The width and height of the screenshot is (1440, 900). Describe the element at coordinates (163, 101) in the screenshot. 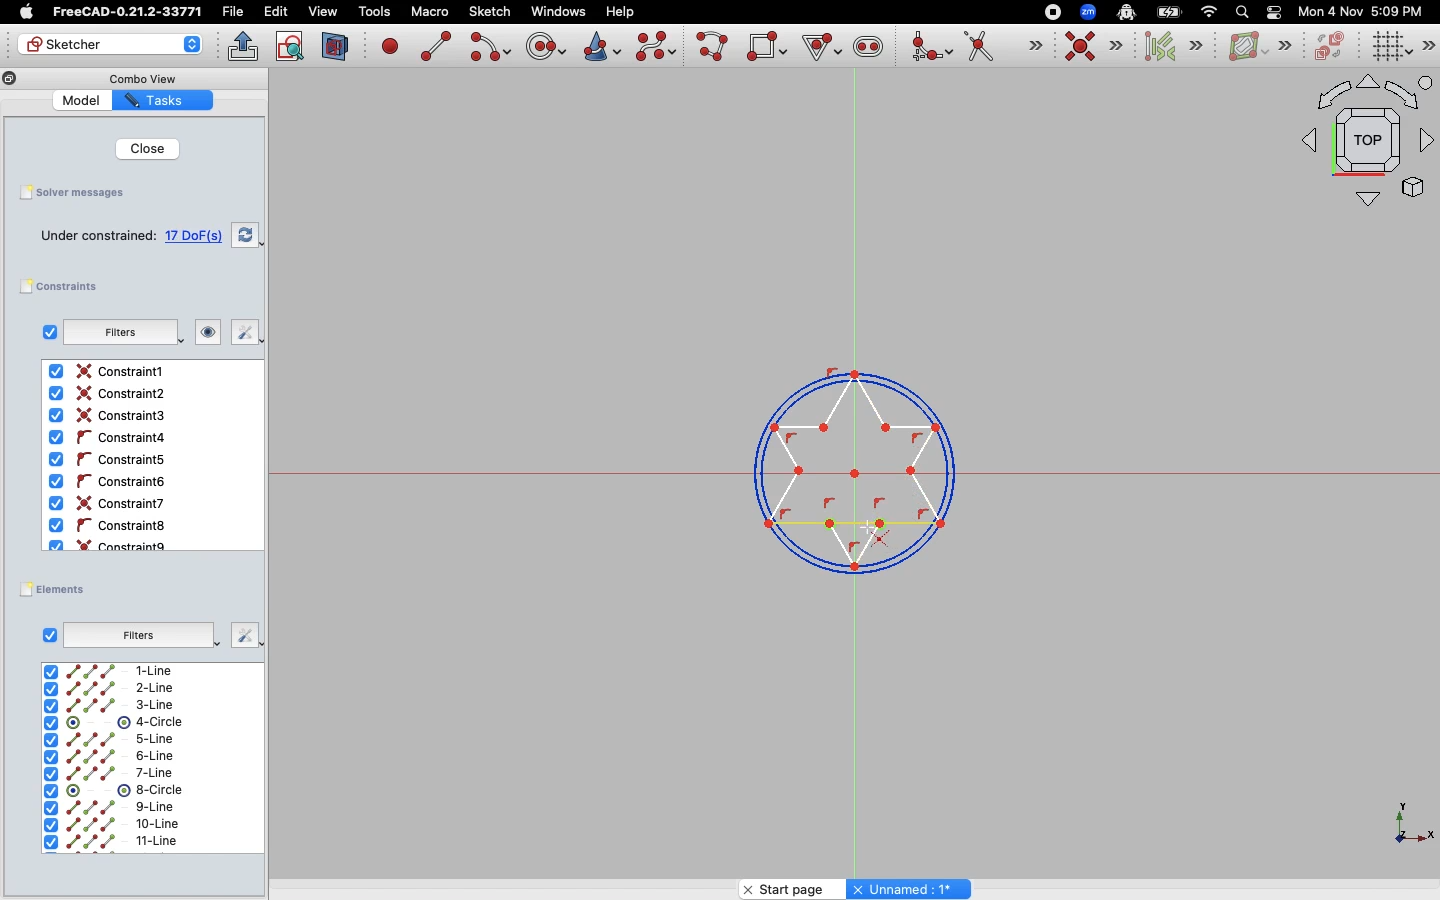

I see `Tasks` at that location.